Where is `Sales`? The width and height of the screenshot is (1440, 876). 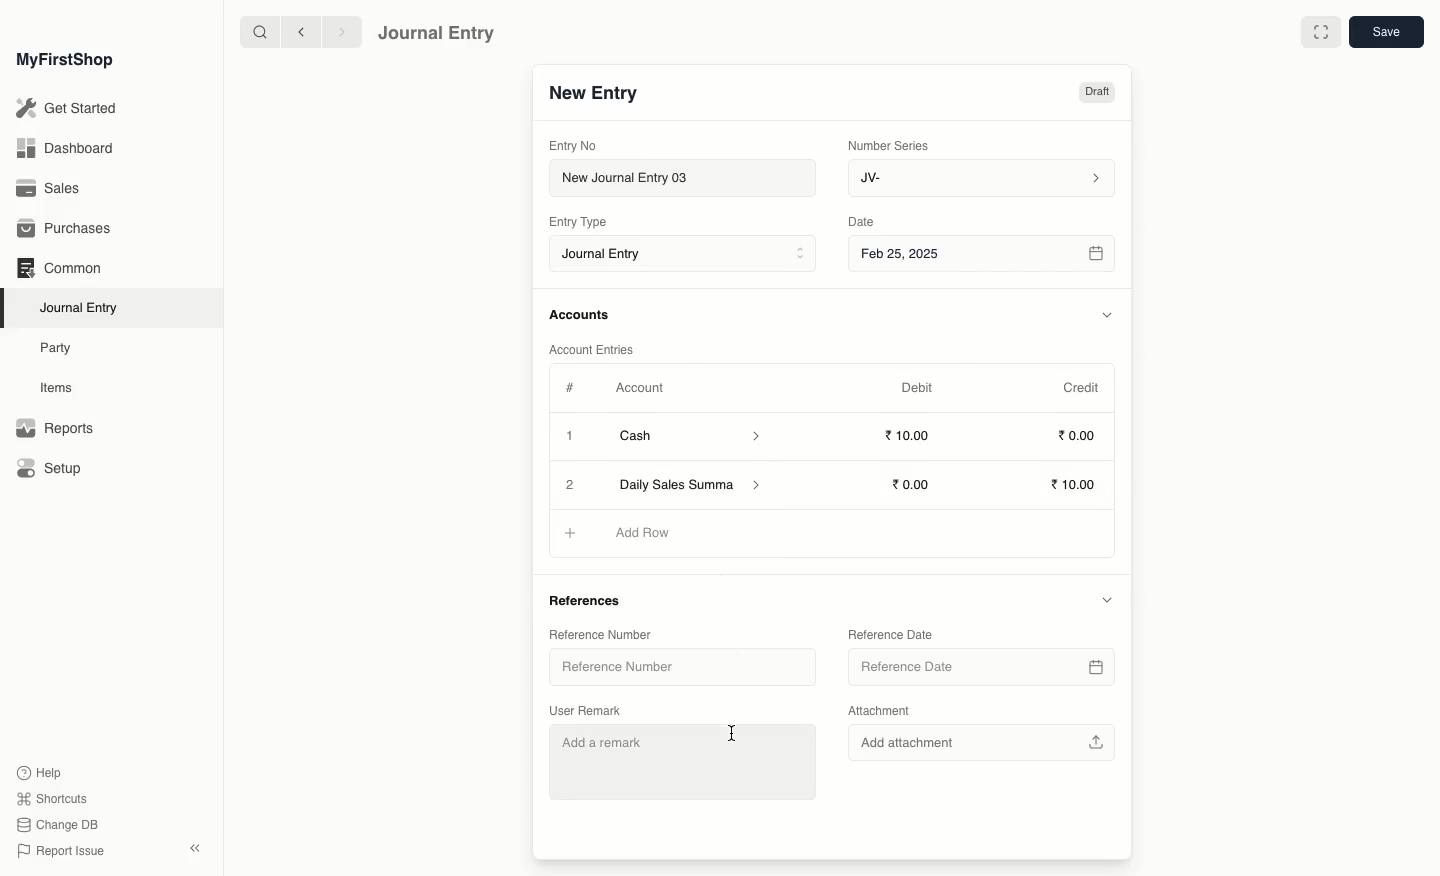 Sales is located at coordinates (49, 190).